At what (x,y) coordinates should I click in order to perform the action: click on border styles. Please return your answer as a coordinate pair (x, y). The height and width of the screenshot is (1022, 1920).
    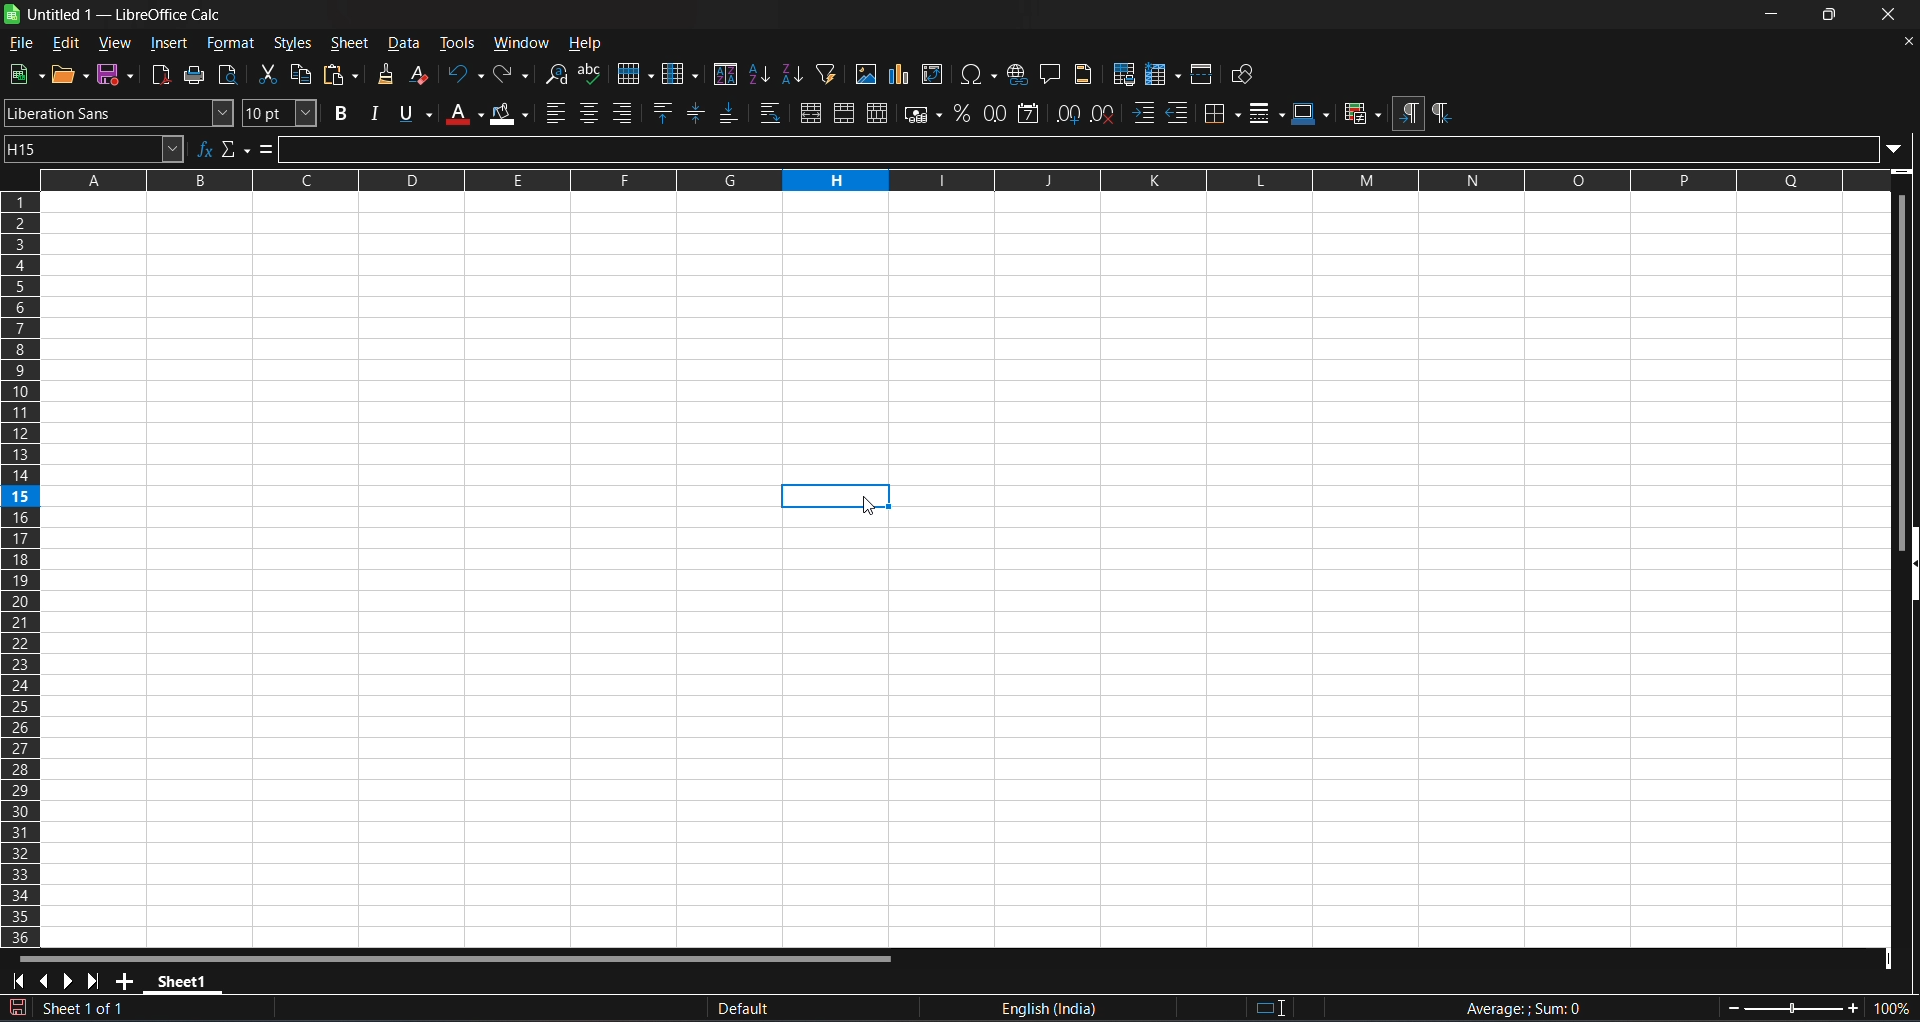
    Looking at the image, I should click on (1265, 113).